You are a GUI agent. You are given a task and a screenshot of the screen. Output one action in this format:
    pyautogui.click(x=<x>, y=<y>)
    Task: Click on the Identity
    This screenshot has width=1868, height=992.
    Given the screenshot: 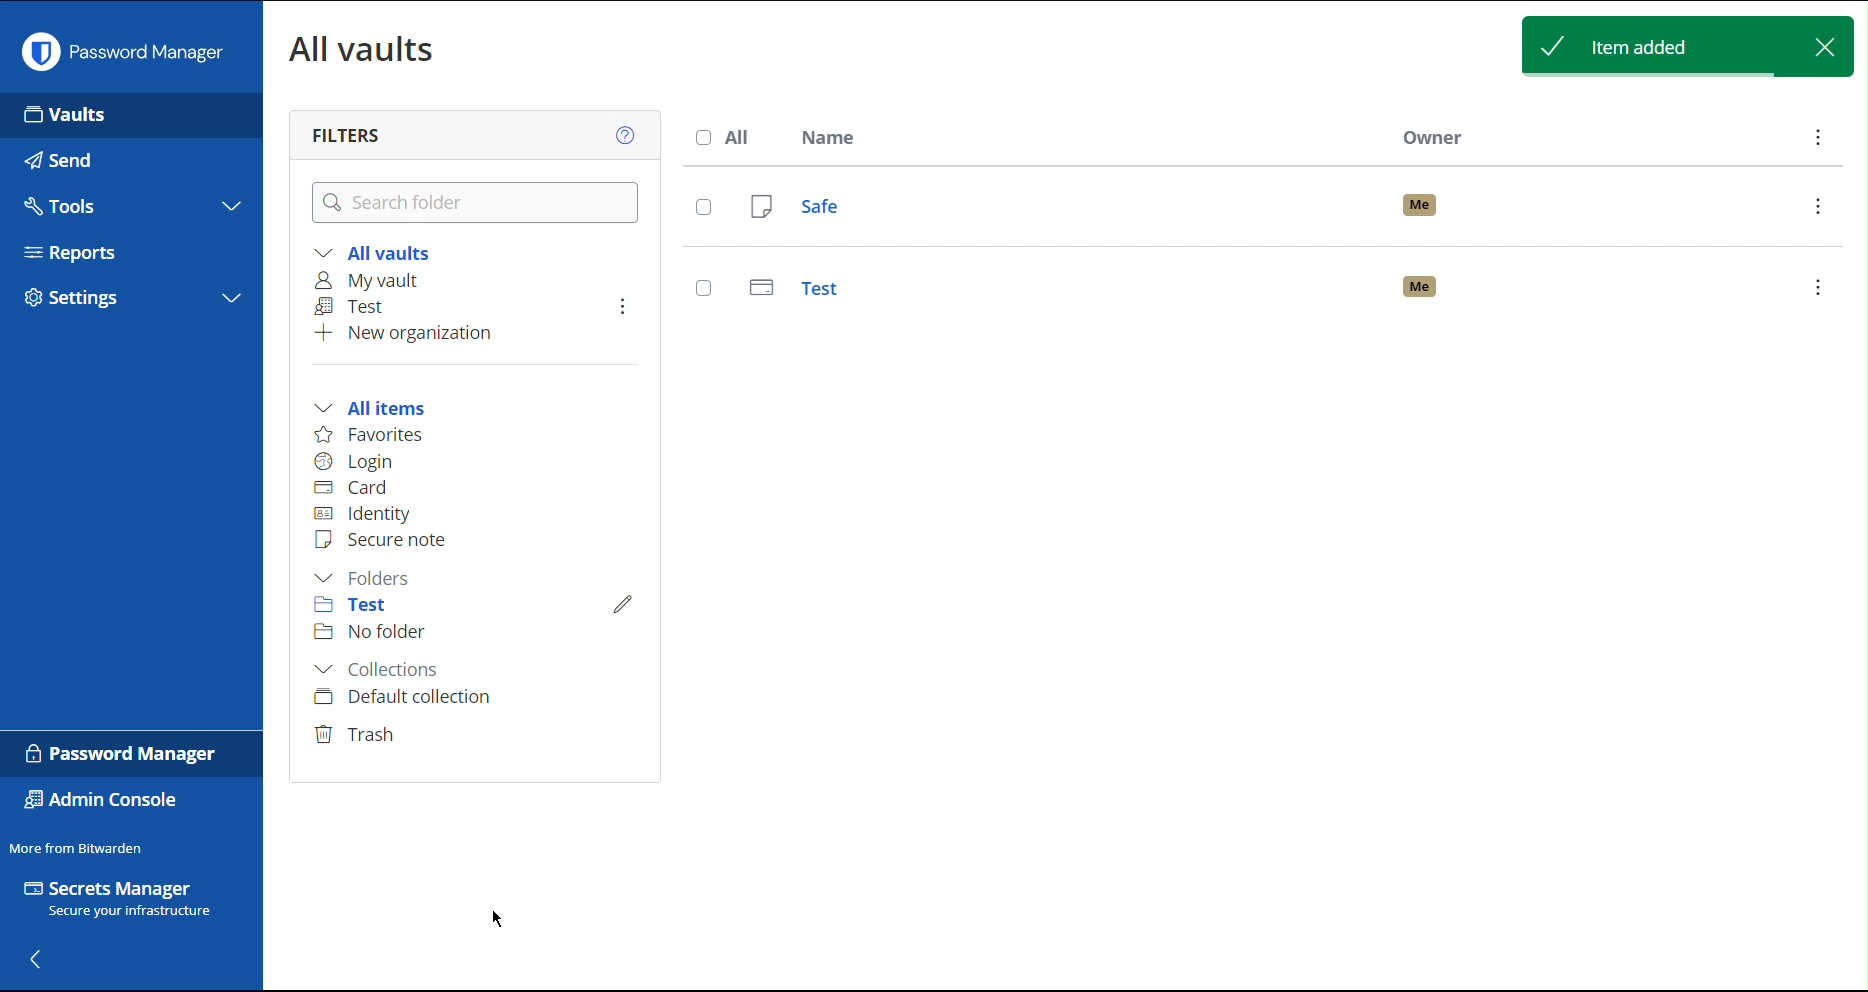 What is the action you would take?
    pyautogui.click(x=365, y=514)
    